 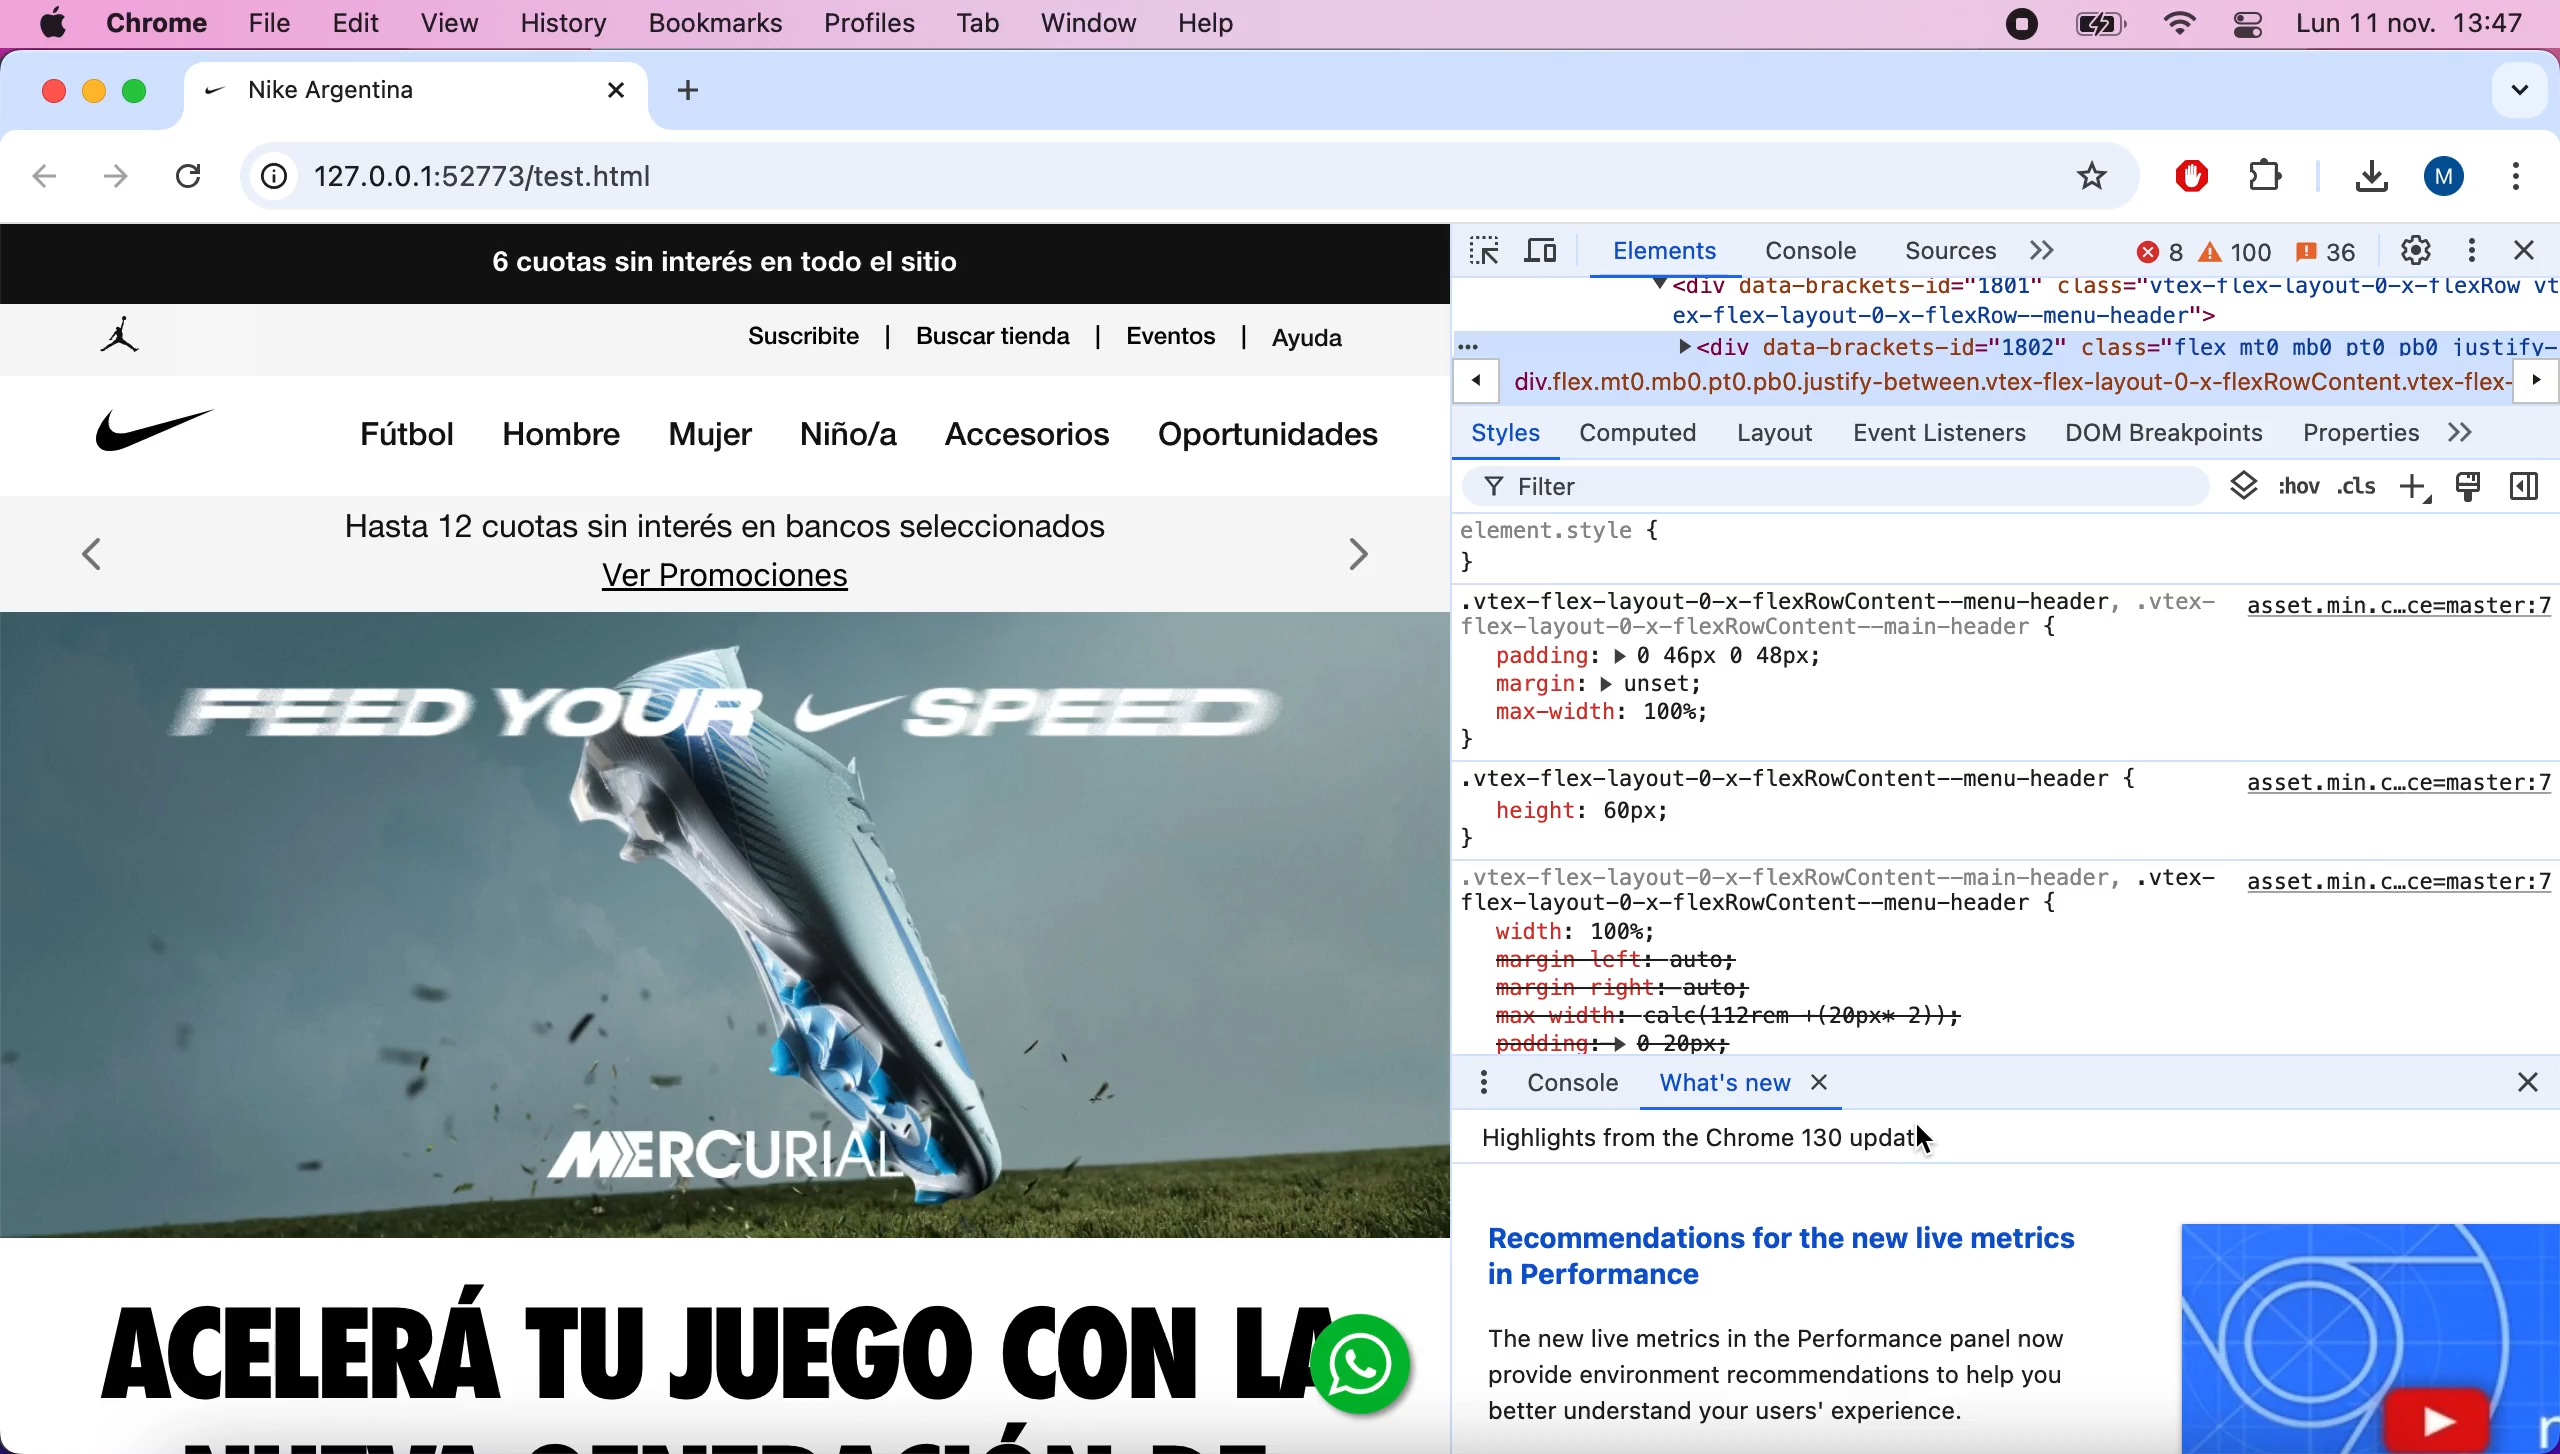 What do you see at coordinates (2470, 250) in the screenshot?
I see `customize and control` at bounding box center [2470, 250].